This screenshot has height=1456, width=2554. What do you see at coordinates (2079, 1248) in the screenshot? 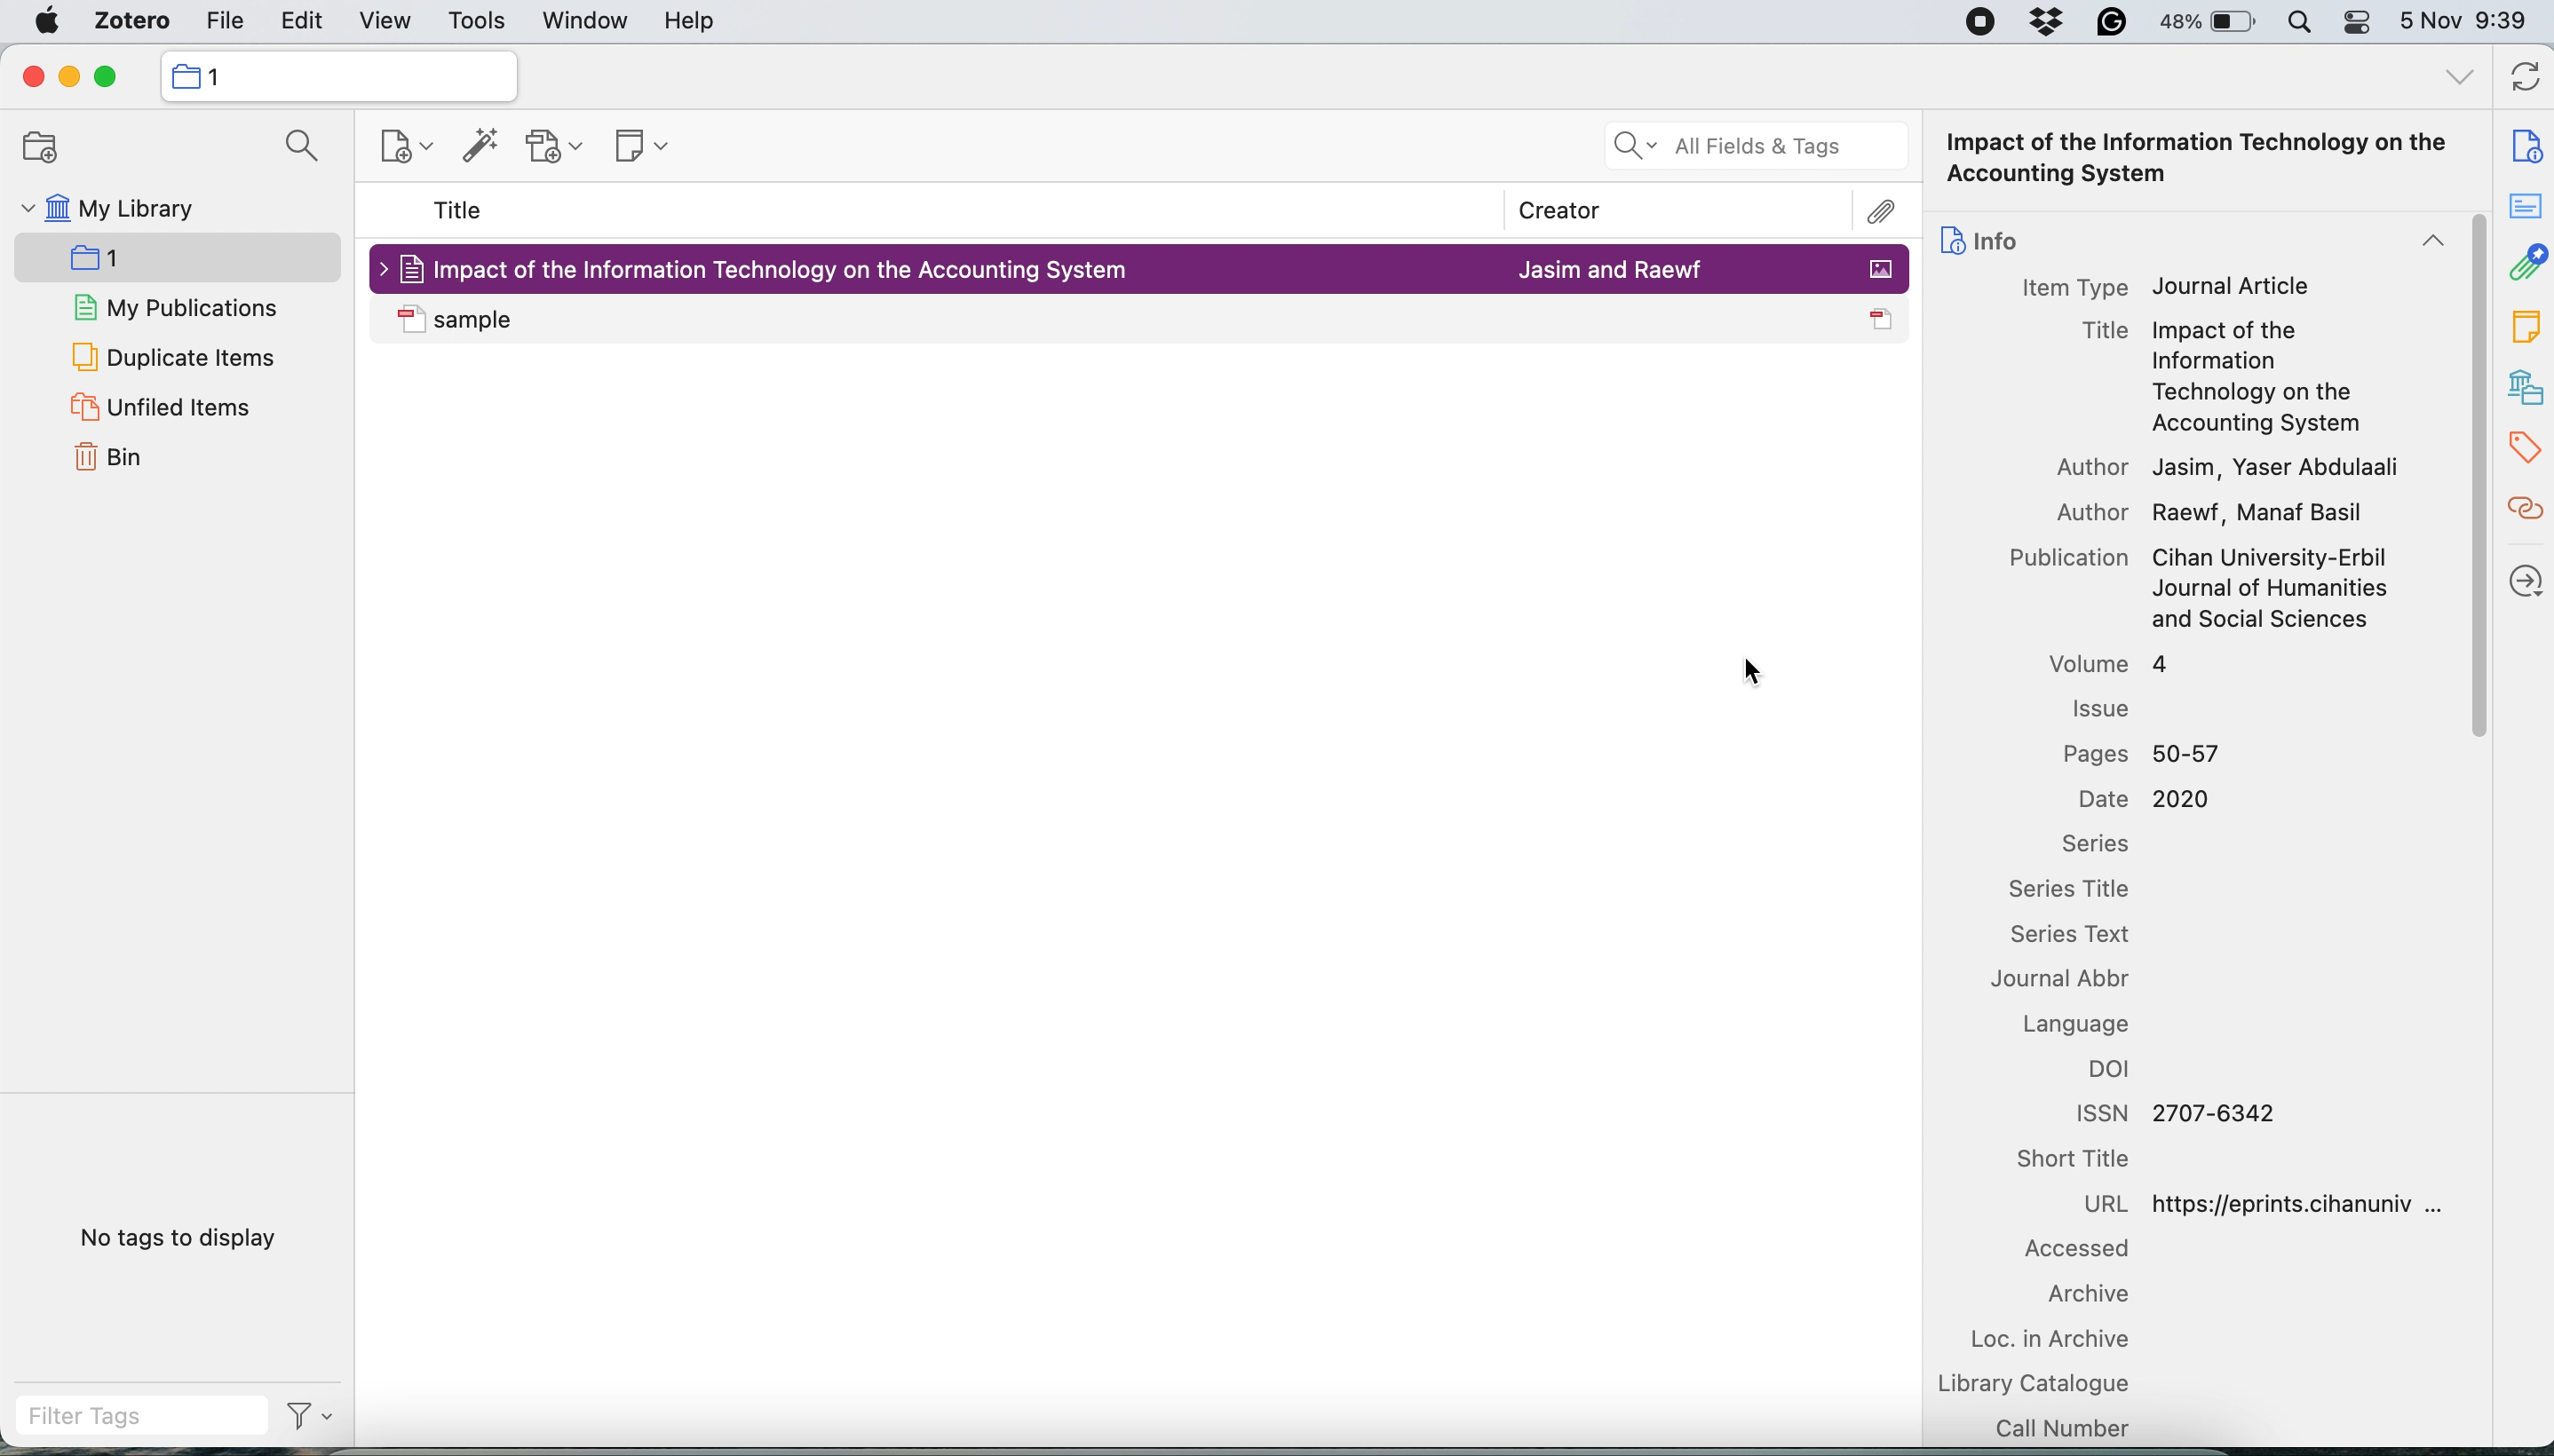
I see `accessed` at bounding box center [2079, 1248].